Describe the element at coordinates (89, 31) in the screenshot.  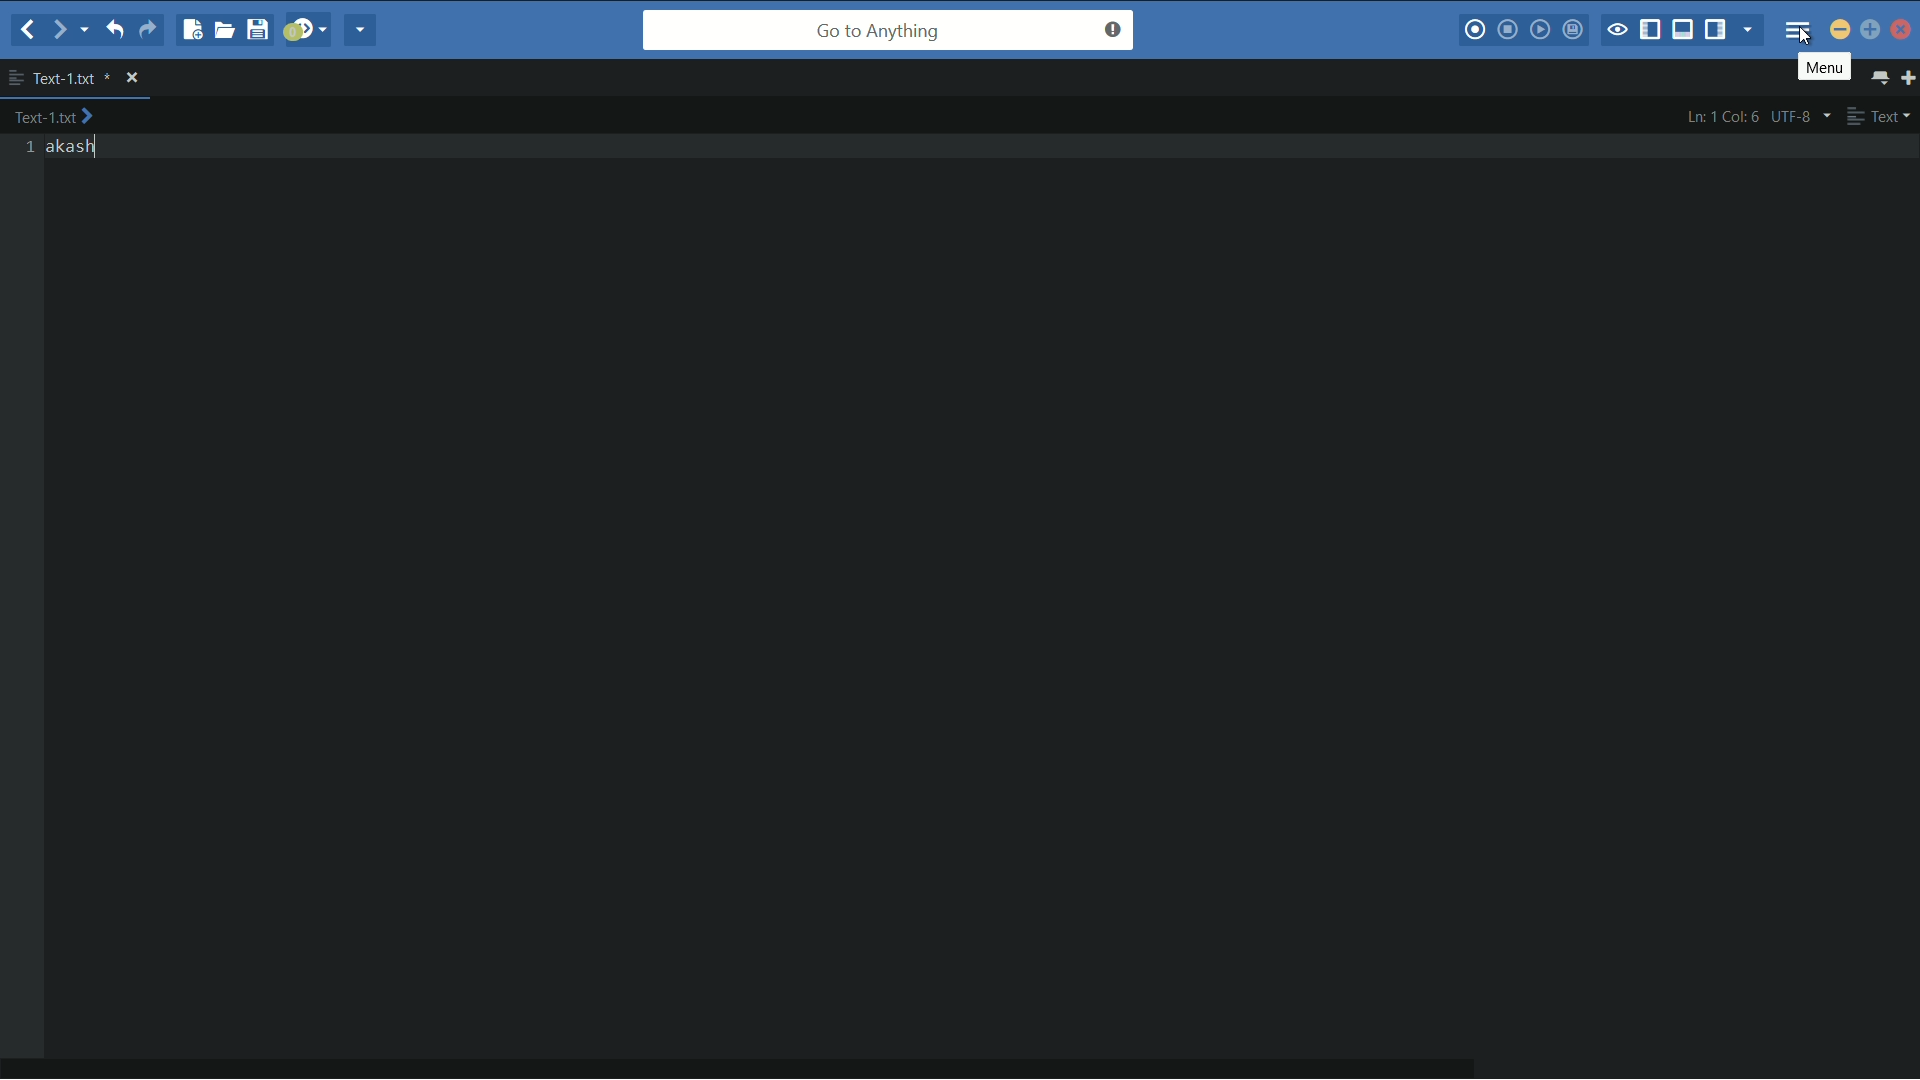
I see `end` at that location.